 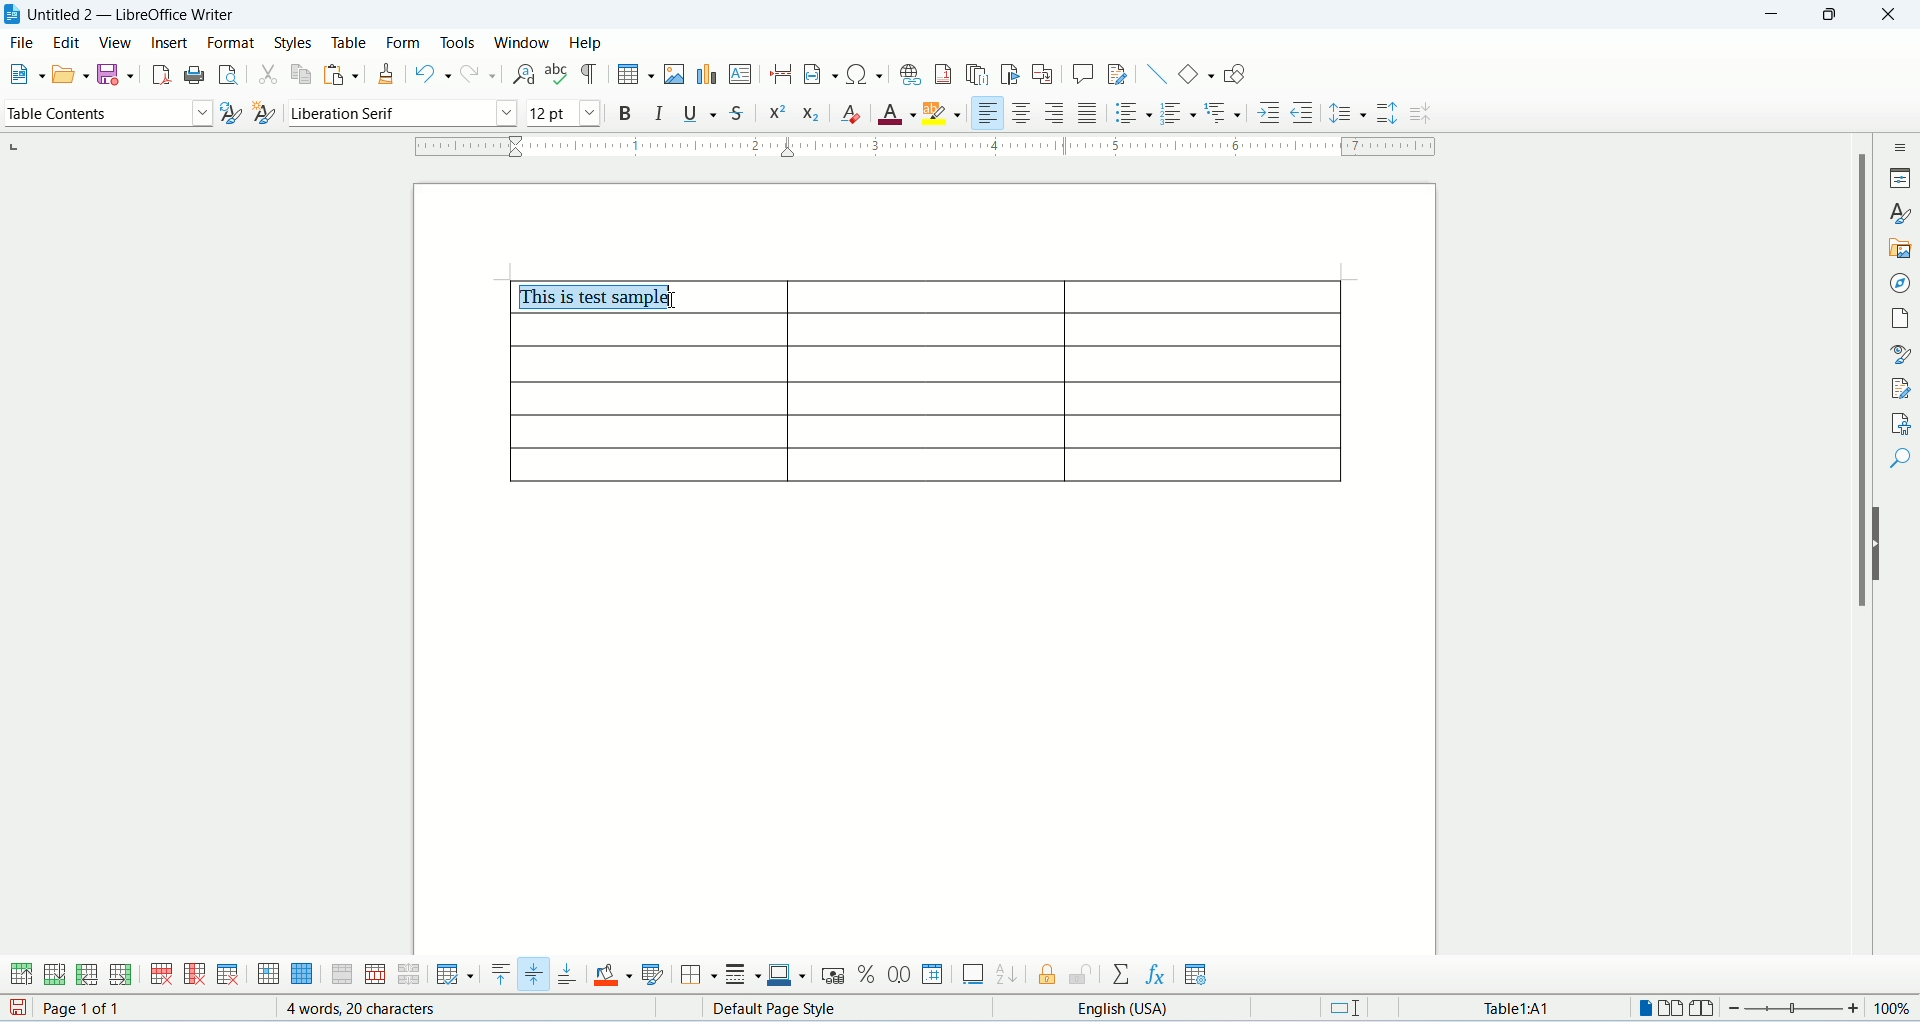 What do you see at coordinates (377, 974) in the screenshot?
I see `split cells` at bounding box center [377, 974].